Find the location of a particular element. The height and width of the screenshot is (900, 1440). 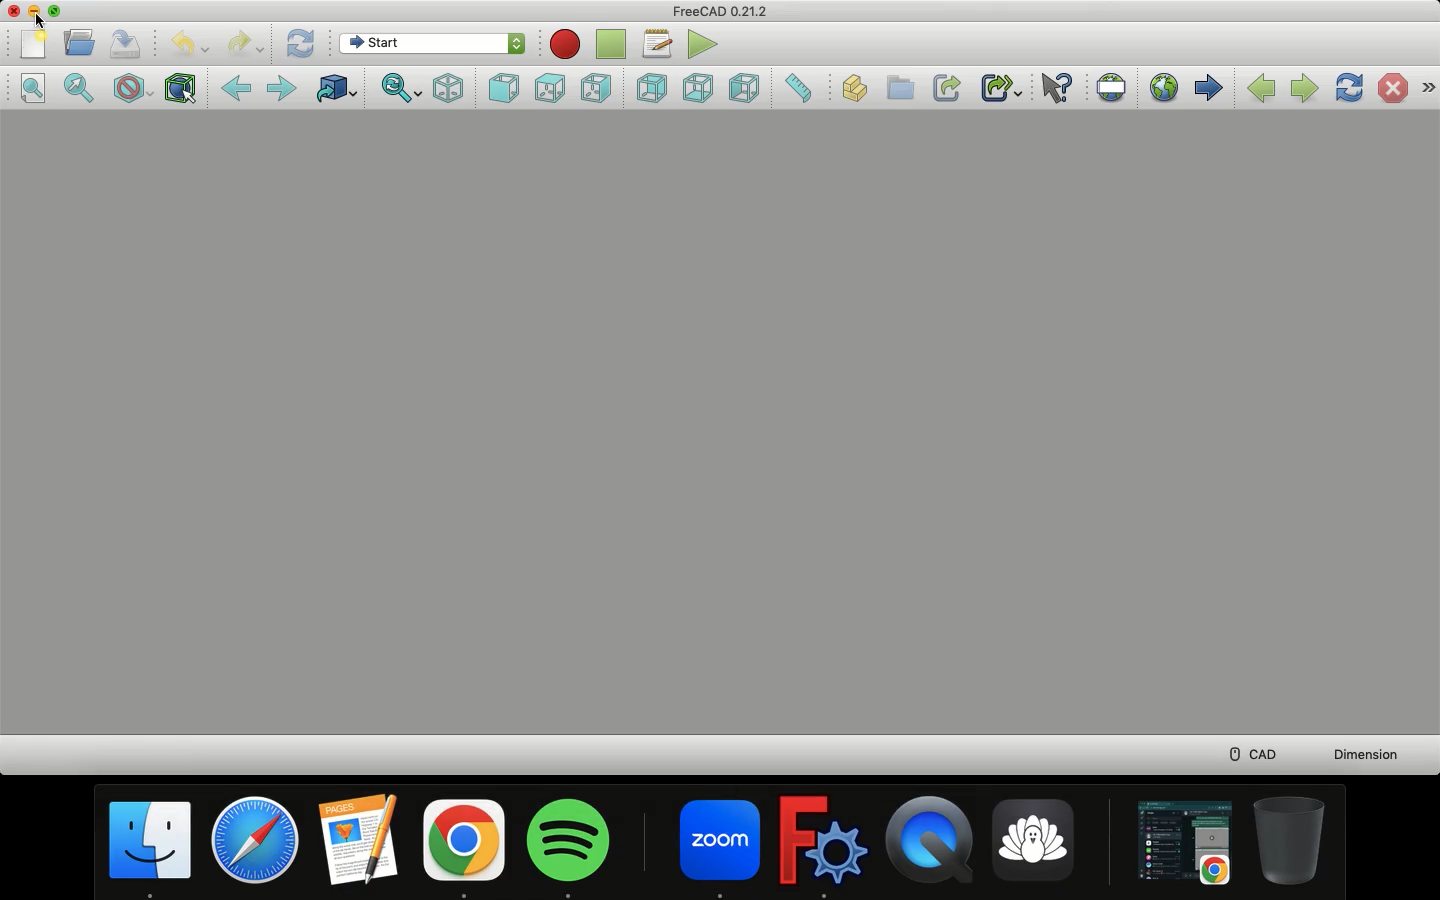

File name is located at coordinates (718, 12).